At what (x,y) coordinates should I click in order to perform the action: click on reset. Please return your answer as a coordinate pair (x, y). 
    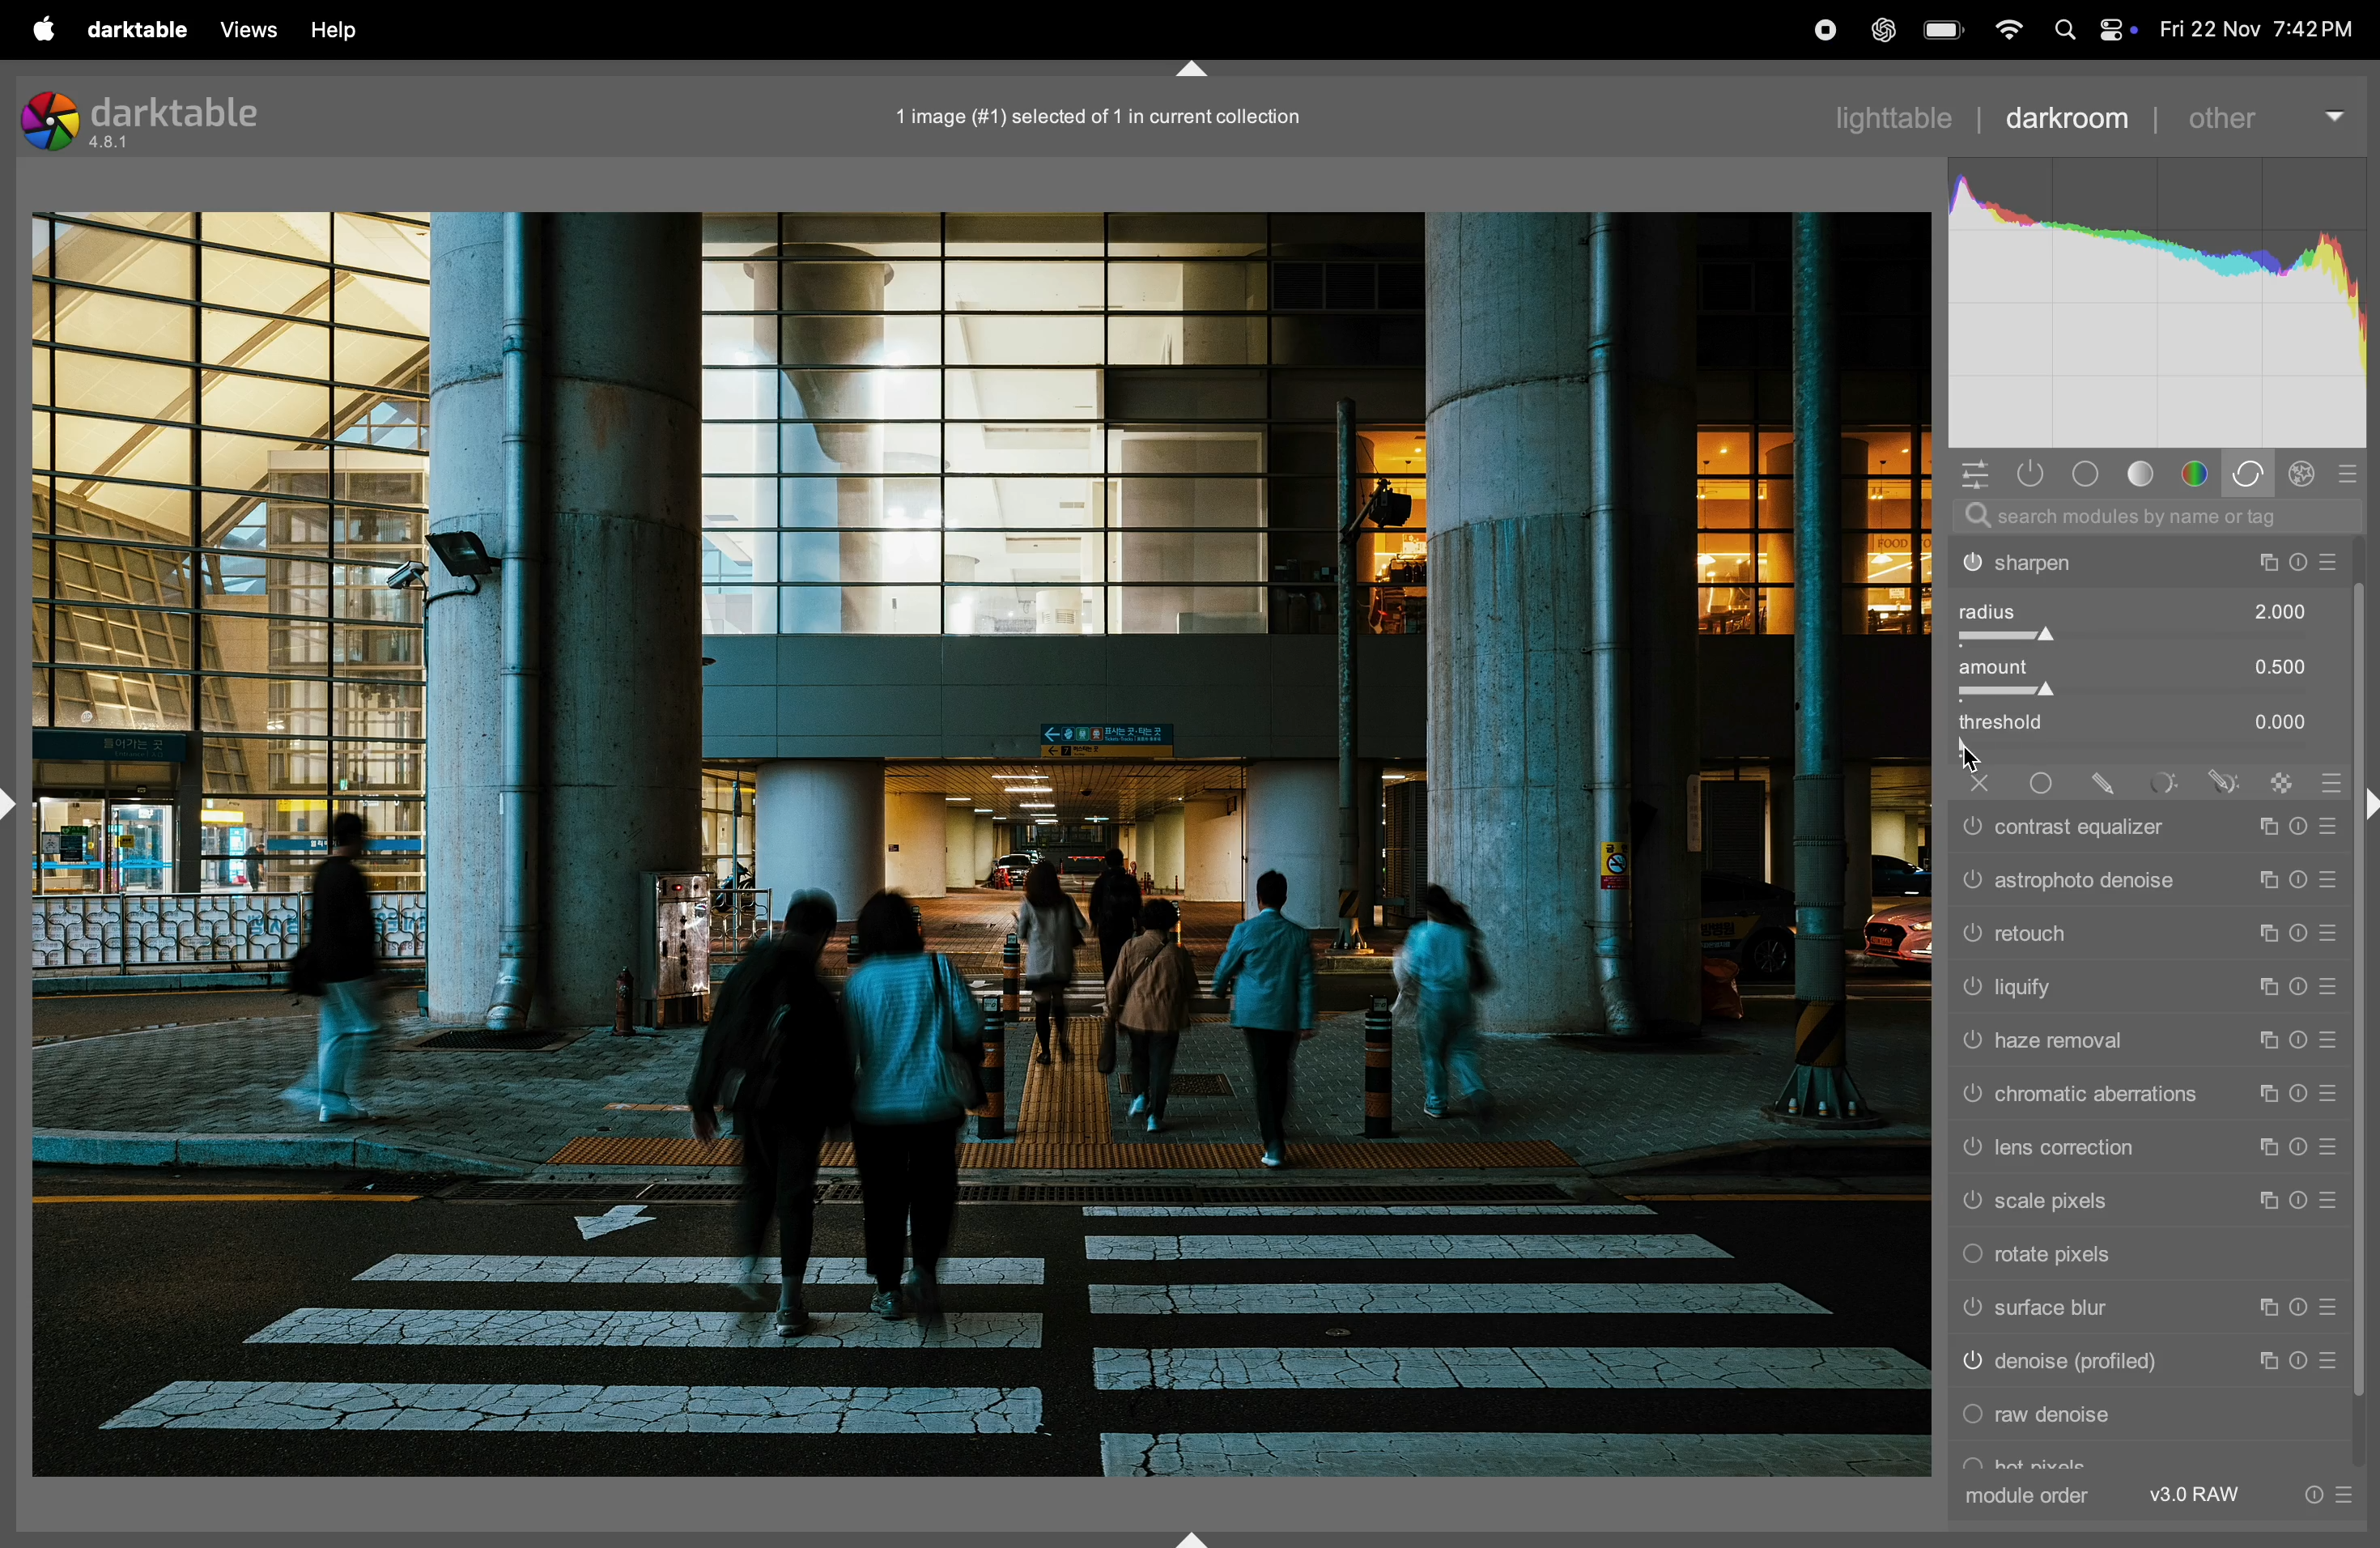
    Looking at the image, I should click on (2327, 778).